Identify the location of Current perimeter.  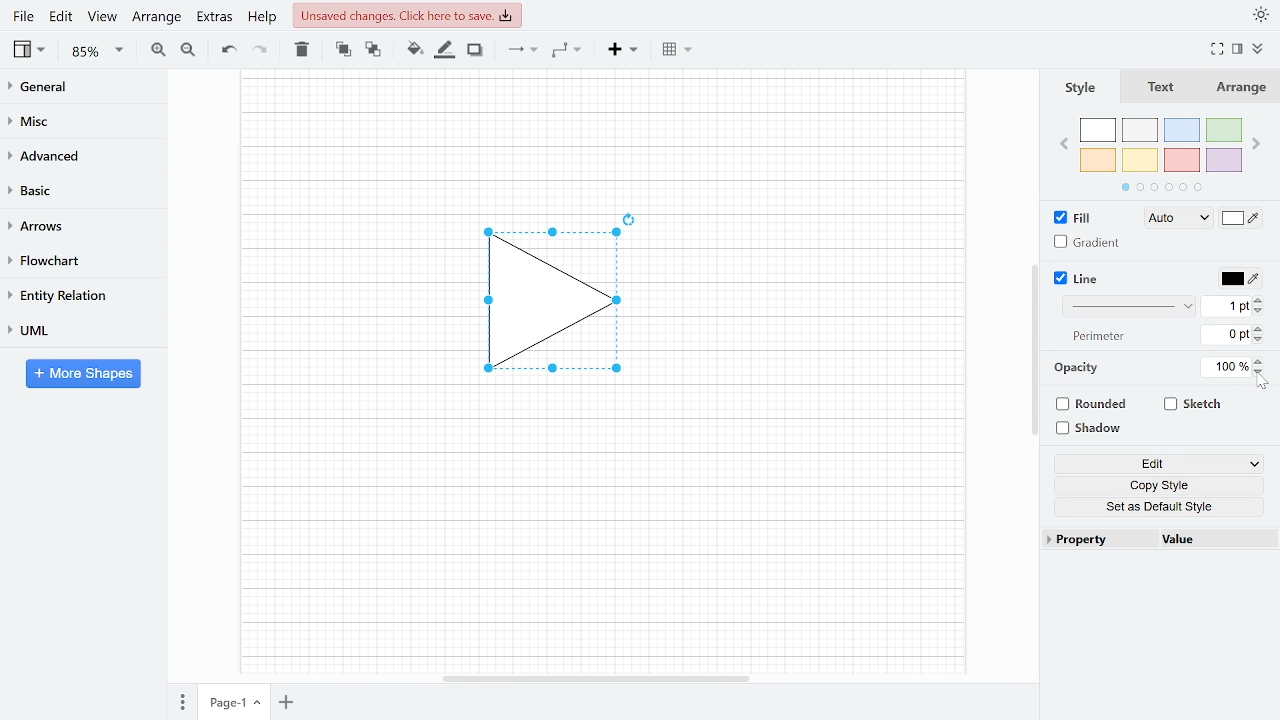
(1226, 337).